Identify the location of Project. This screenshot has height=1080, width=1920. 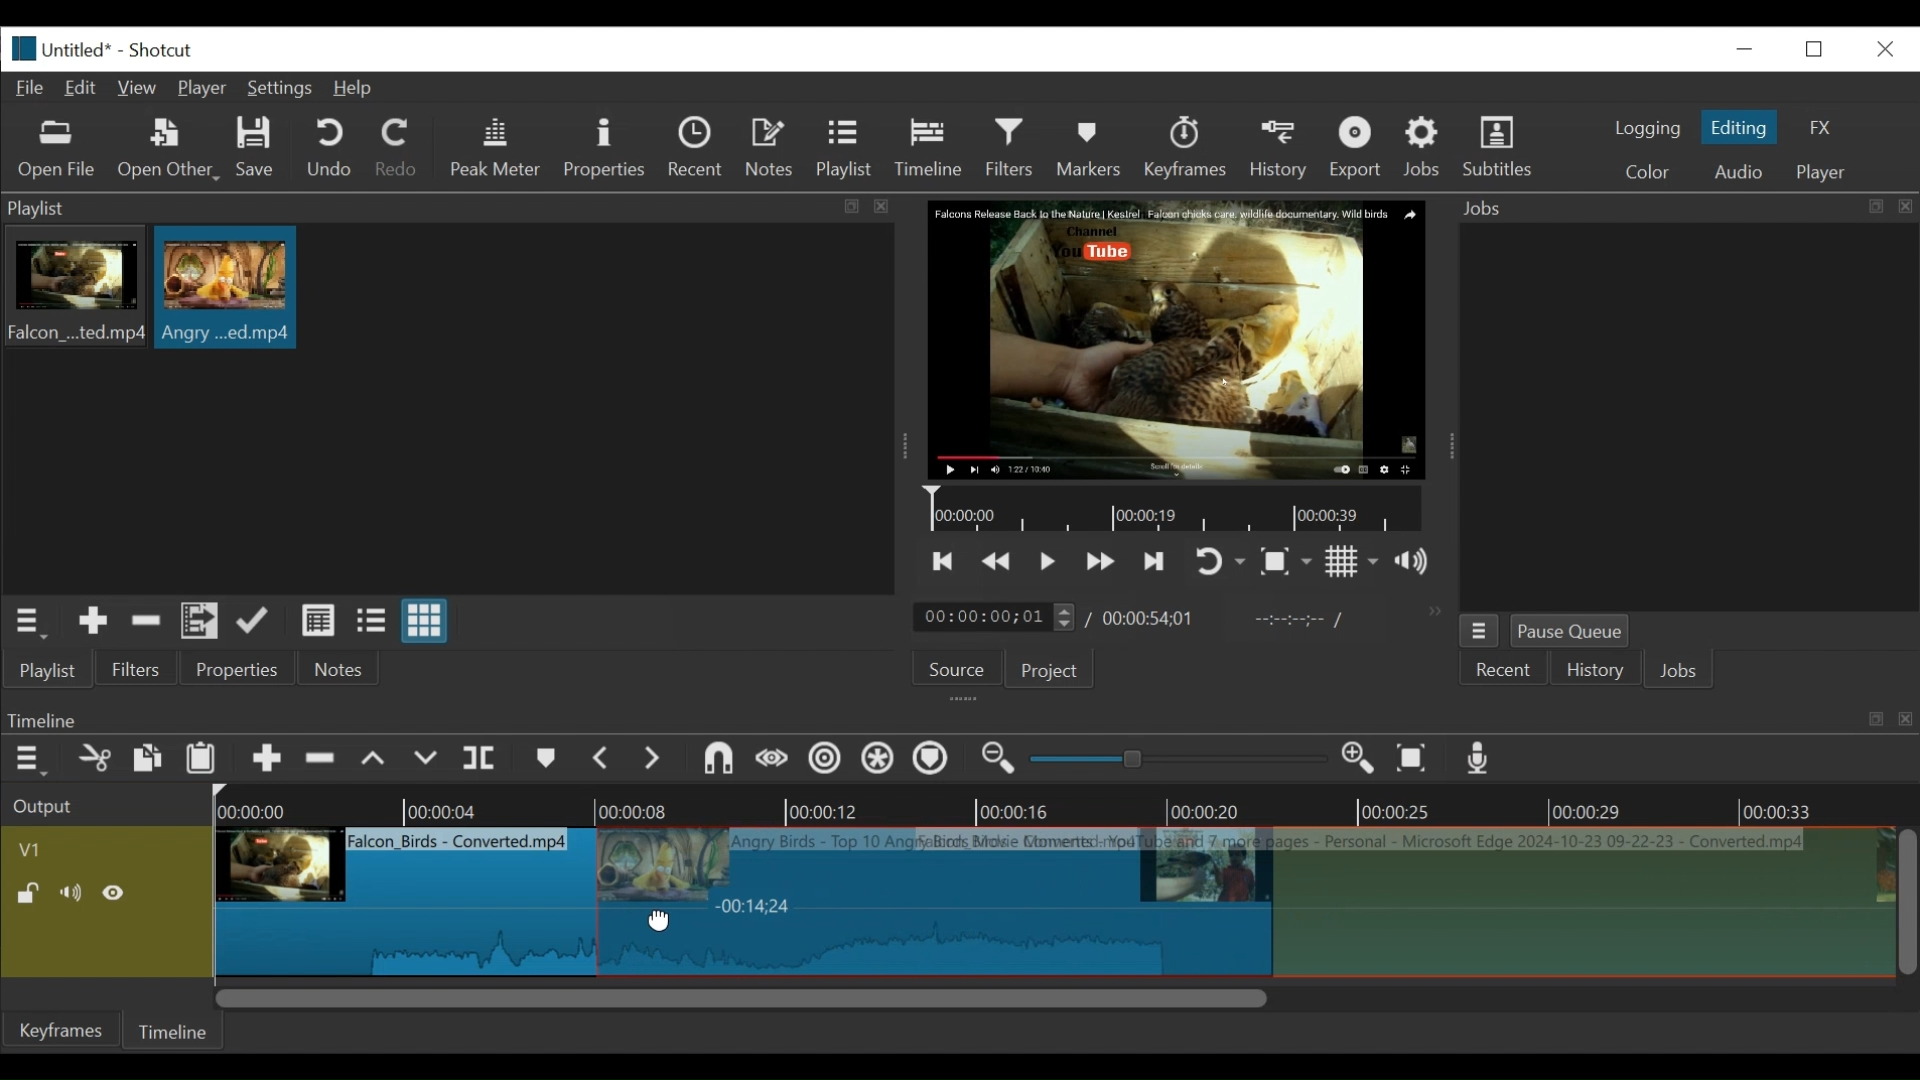
(1046, 672).